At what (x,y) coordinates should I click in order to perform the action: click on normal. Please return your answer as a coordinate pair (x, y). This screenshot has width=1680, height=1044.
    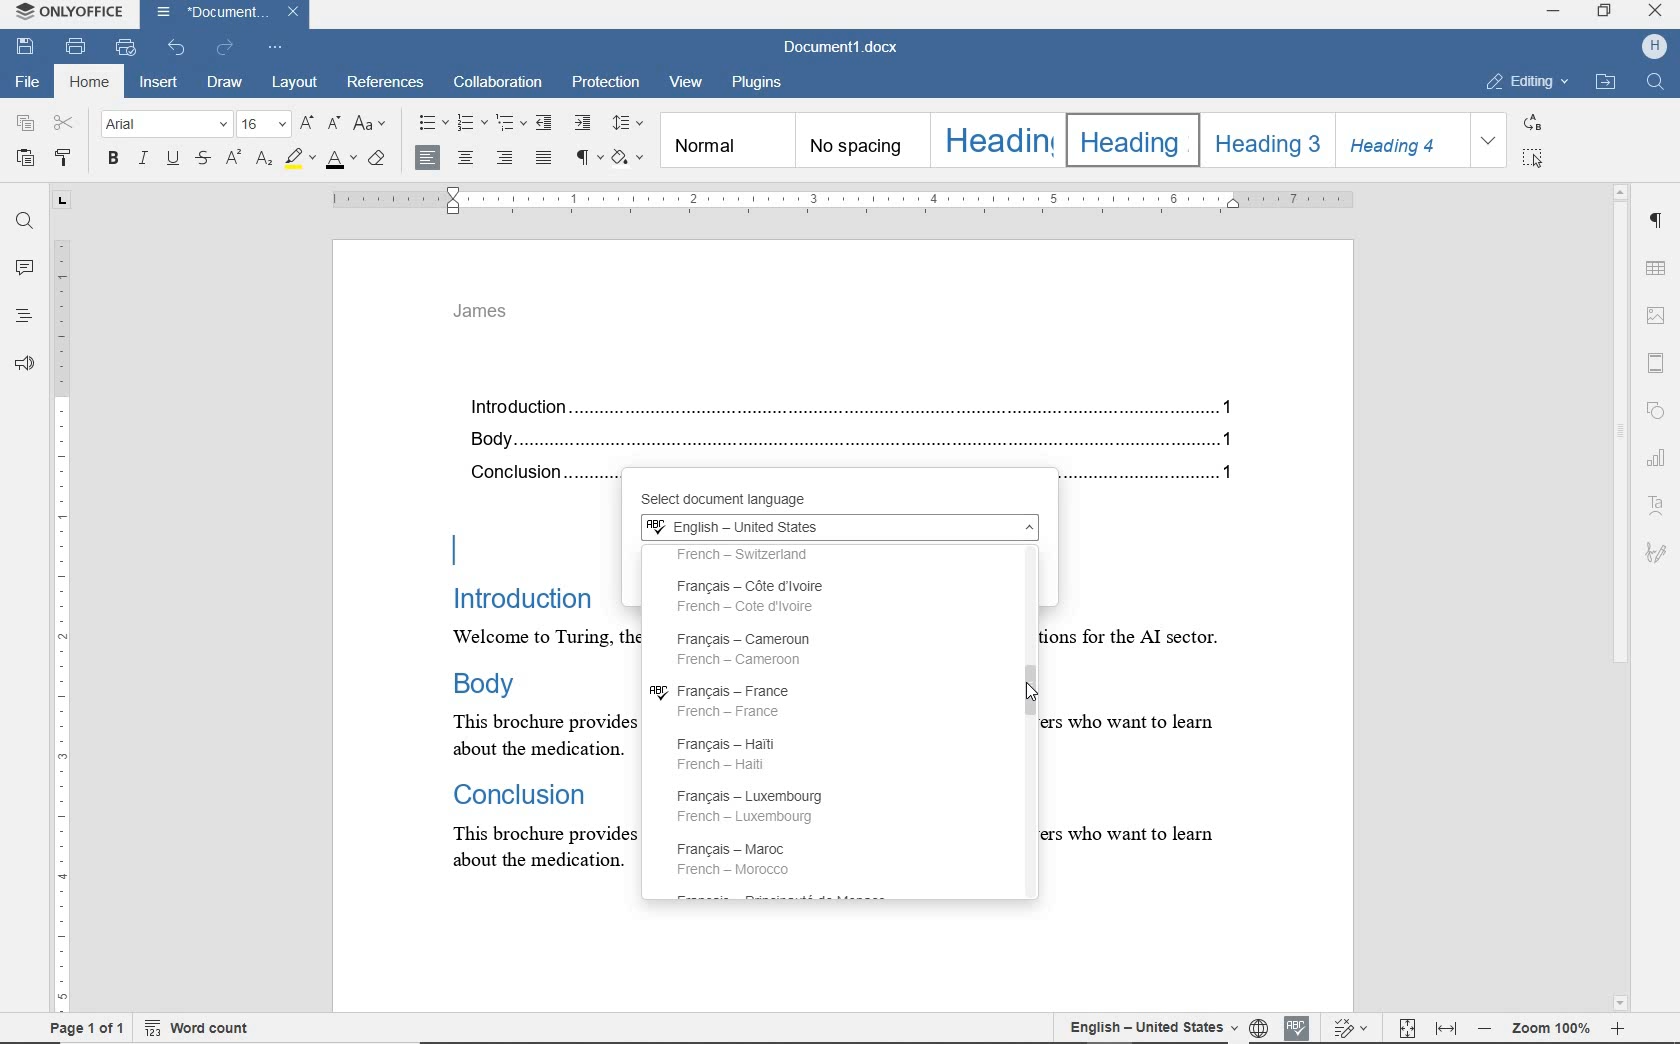
    Looking at the image, I should click on (726, 139).